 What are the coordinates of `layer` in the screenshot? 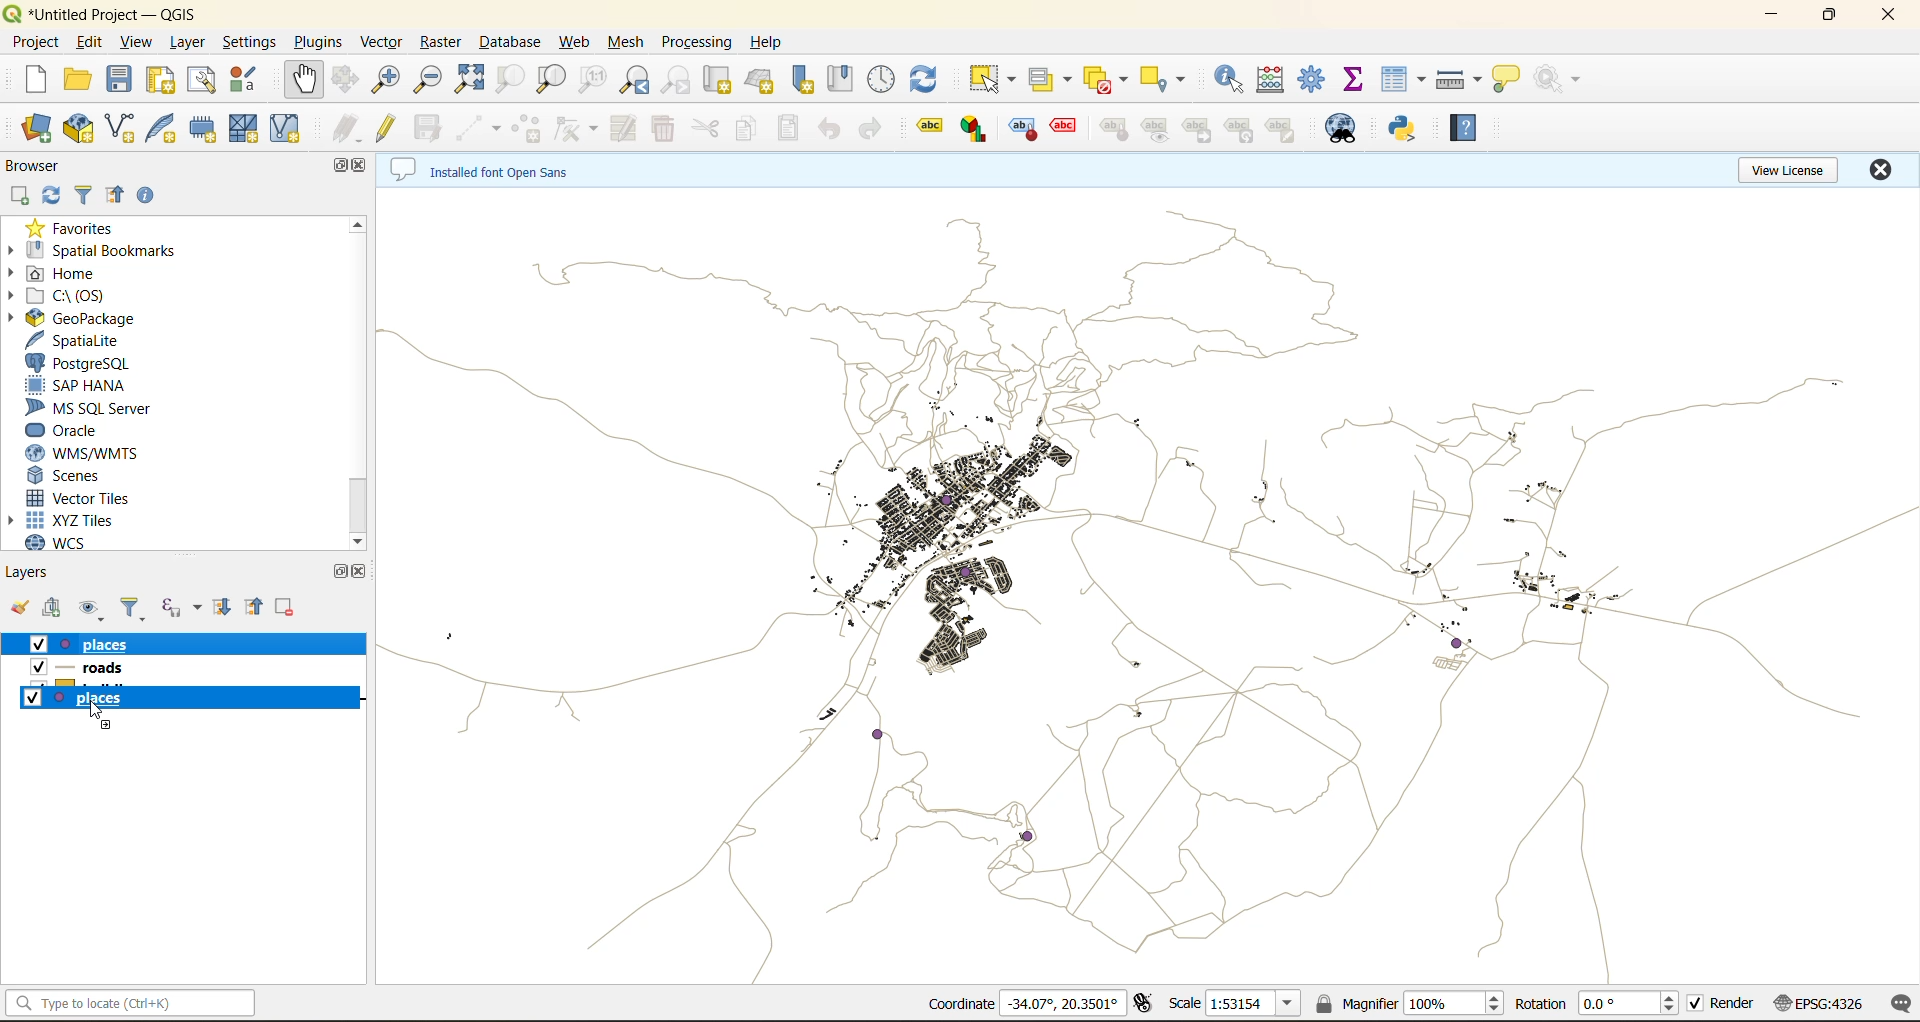 It's located at (190, 42).